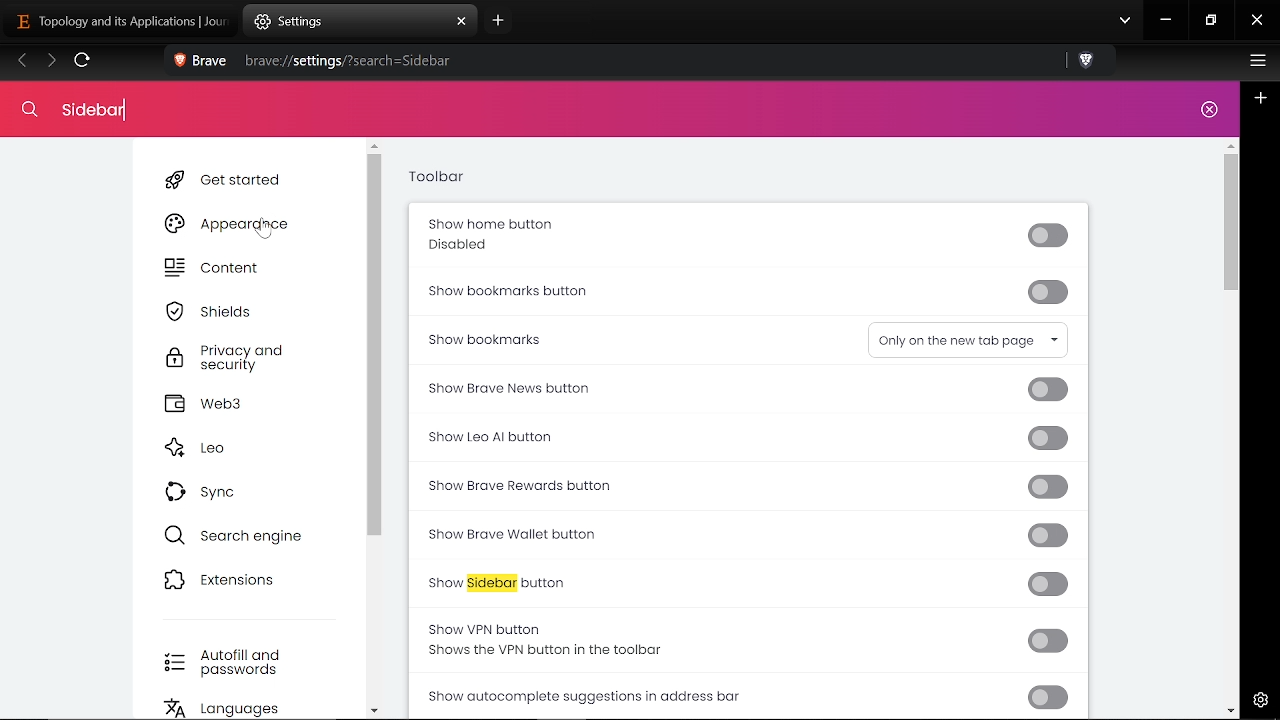 The image size is (1280, 720). What do you see at coordinates (22, 62) in the screenshot?
I see `Previous page` at bounding box center [22, 62].